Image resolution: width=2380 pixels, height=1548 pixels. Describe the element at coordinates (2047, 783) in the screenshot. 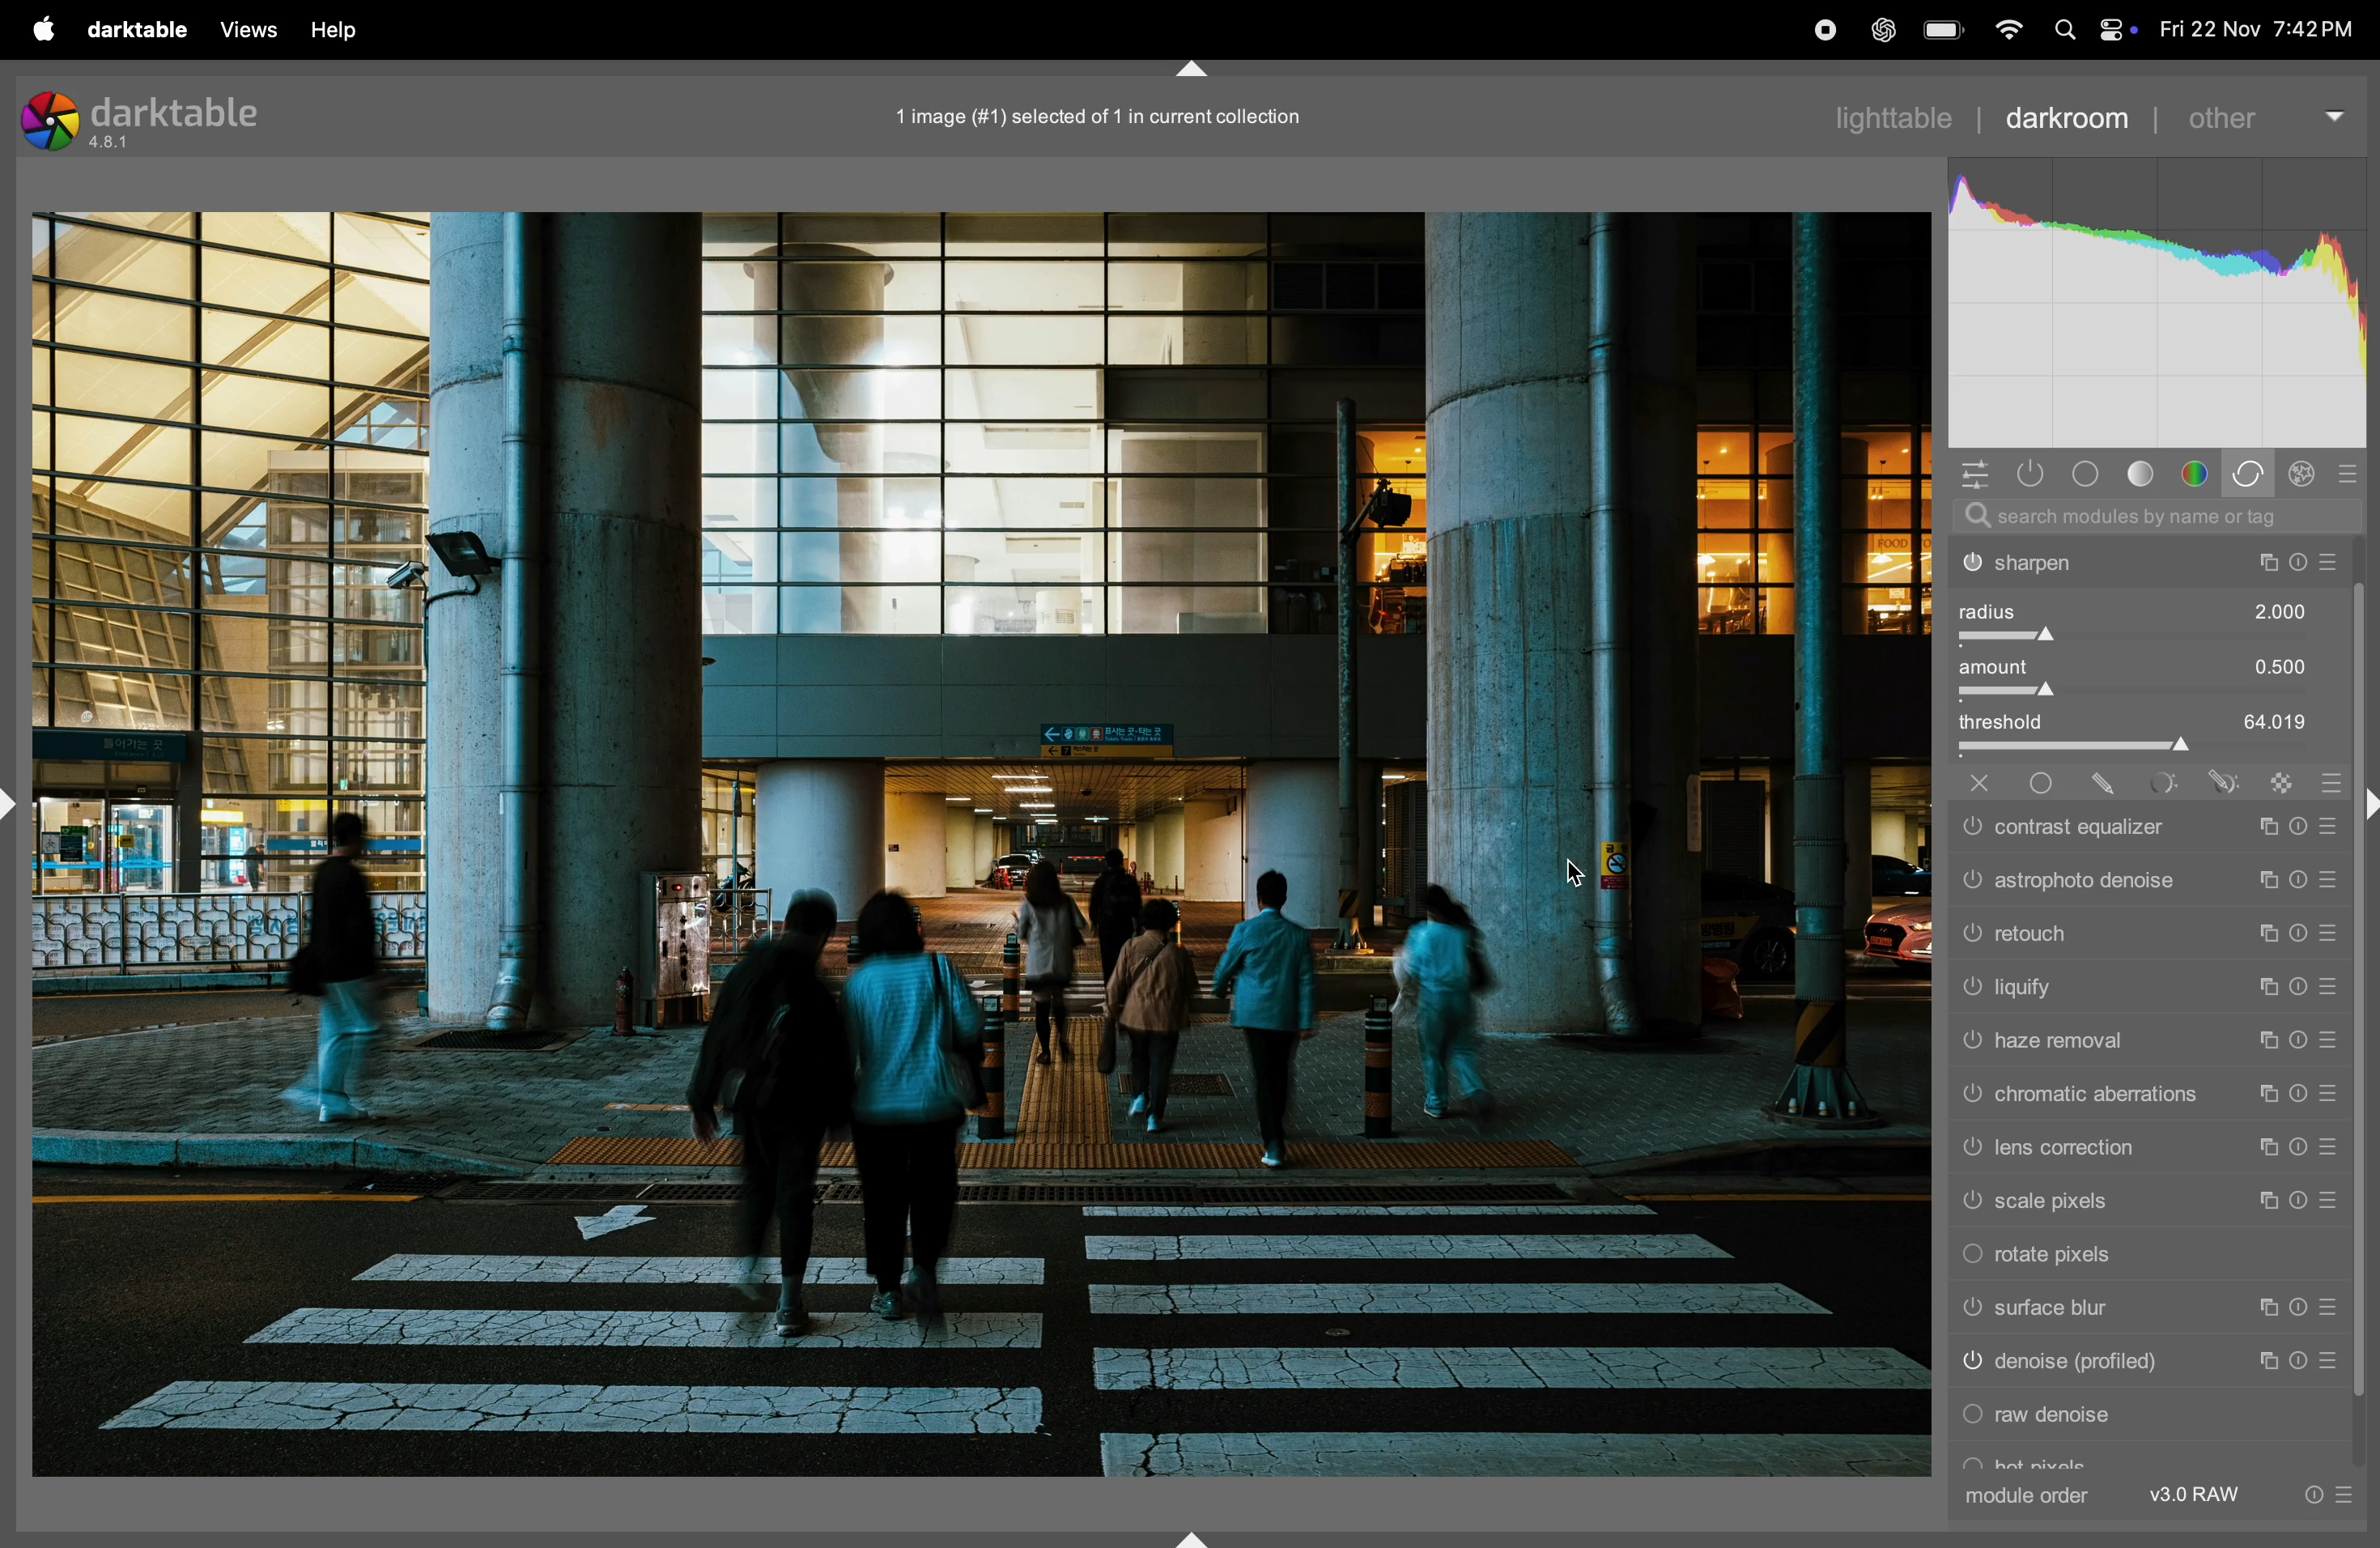

I see `uniformly` at that location.